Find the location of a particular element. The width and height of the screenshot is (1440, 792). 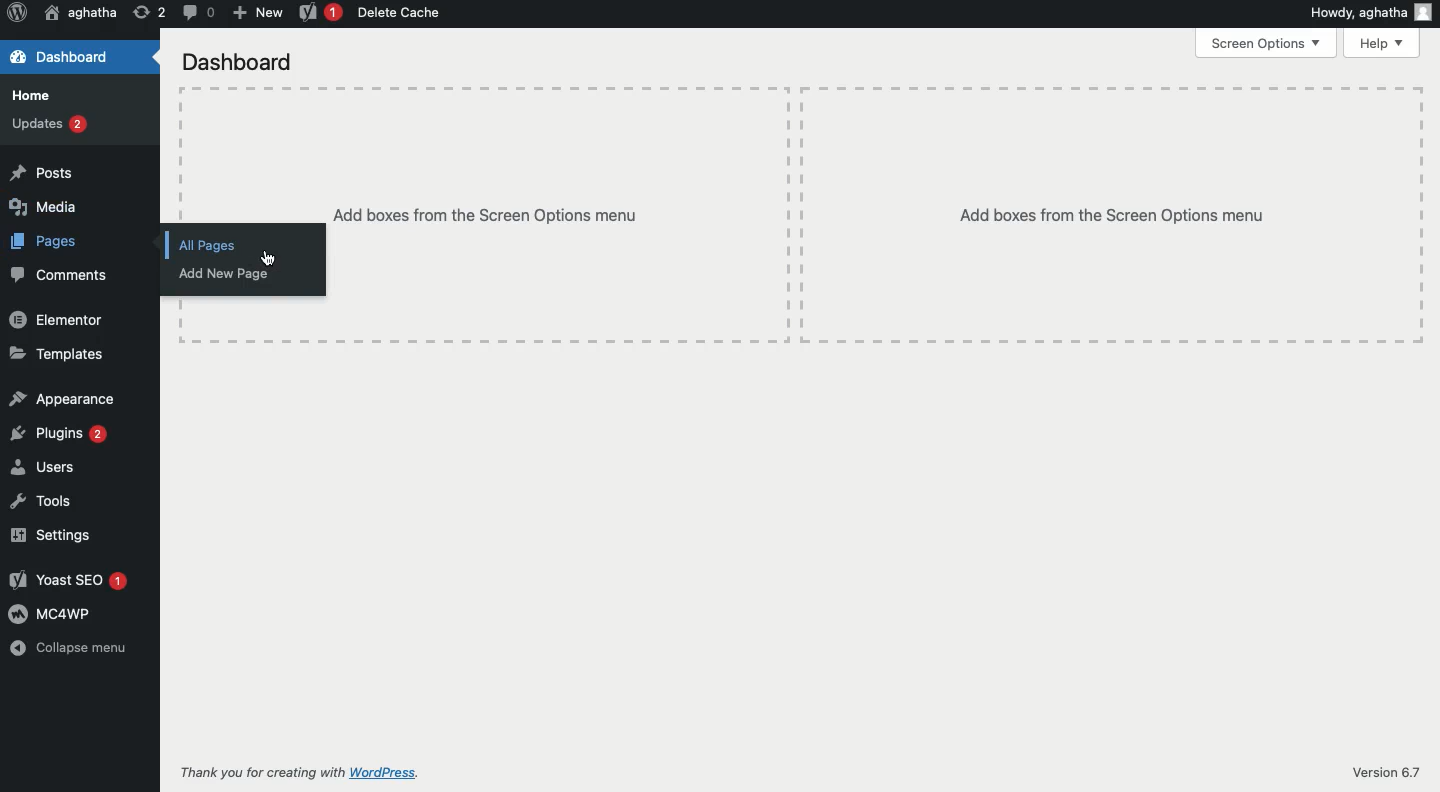

Dashboard is located at coordinates (238, 63).